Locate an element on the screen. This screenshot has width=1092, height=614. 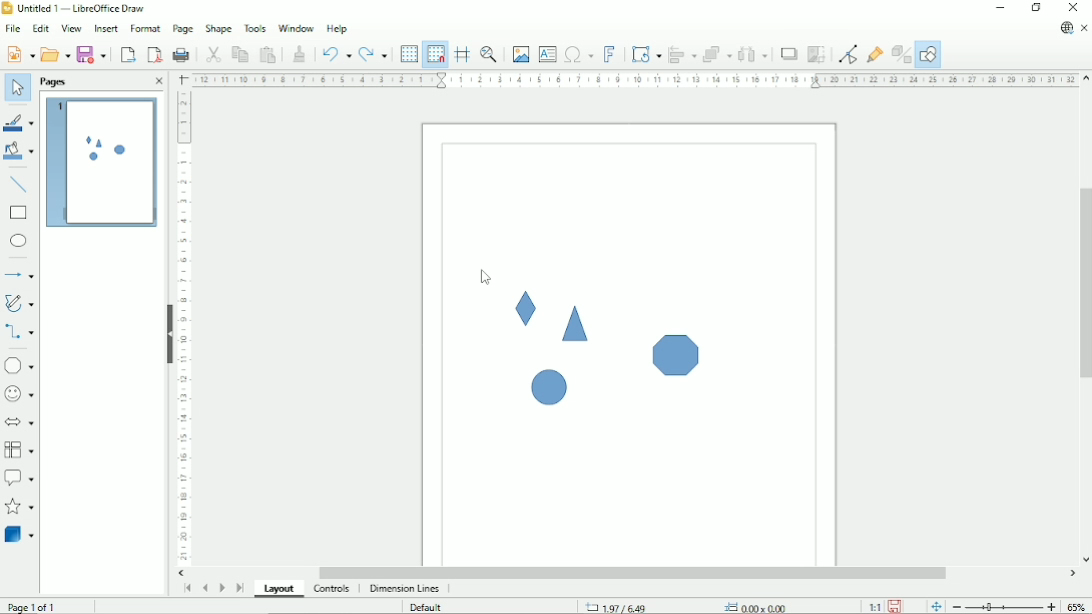
Basic shapes is located at coordinates (22, 365).